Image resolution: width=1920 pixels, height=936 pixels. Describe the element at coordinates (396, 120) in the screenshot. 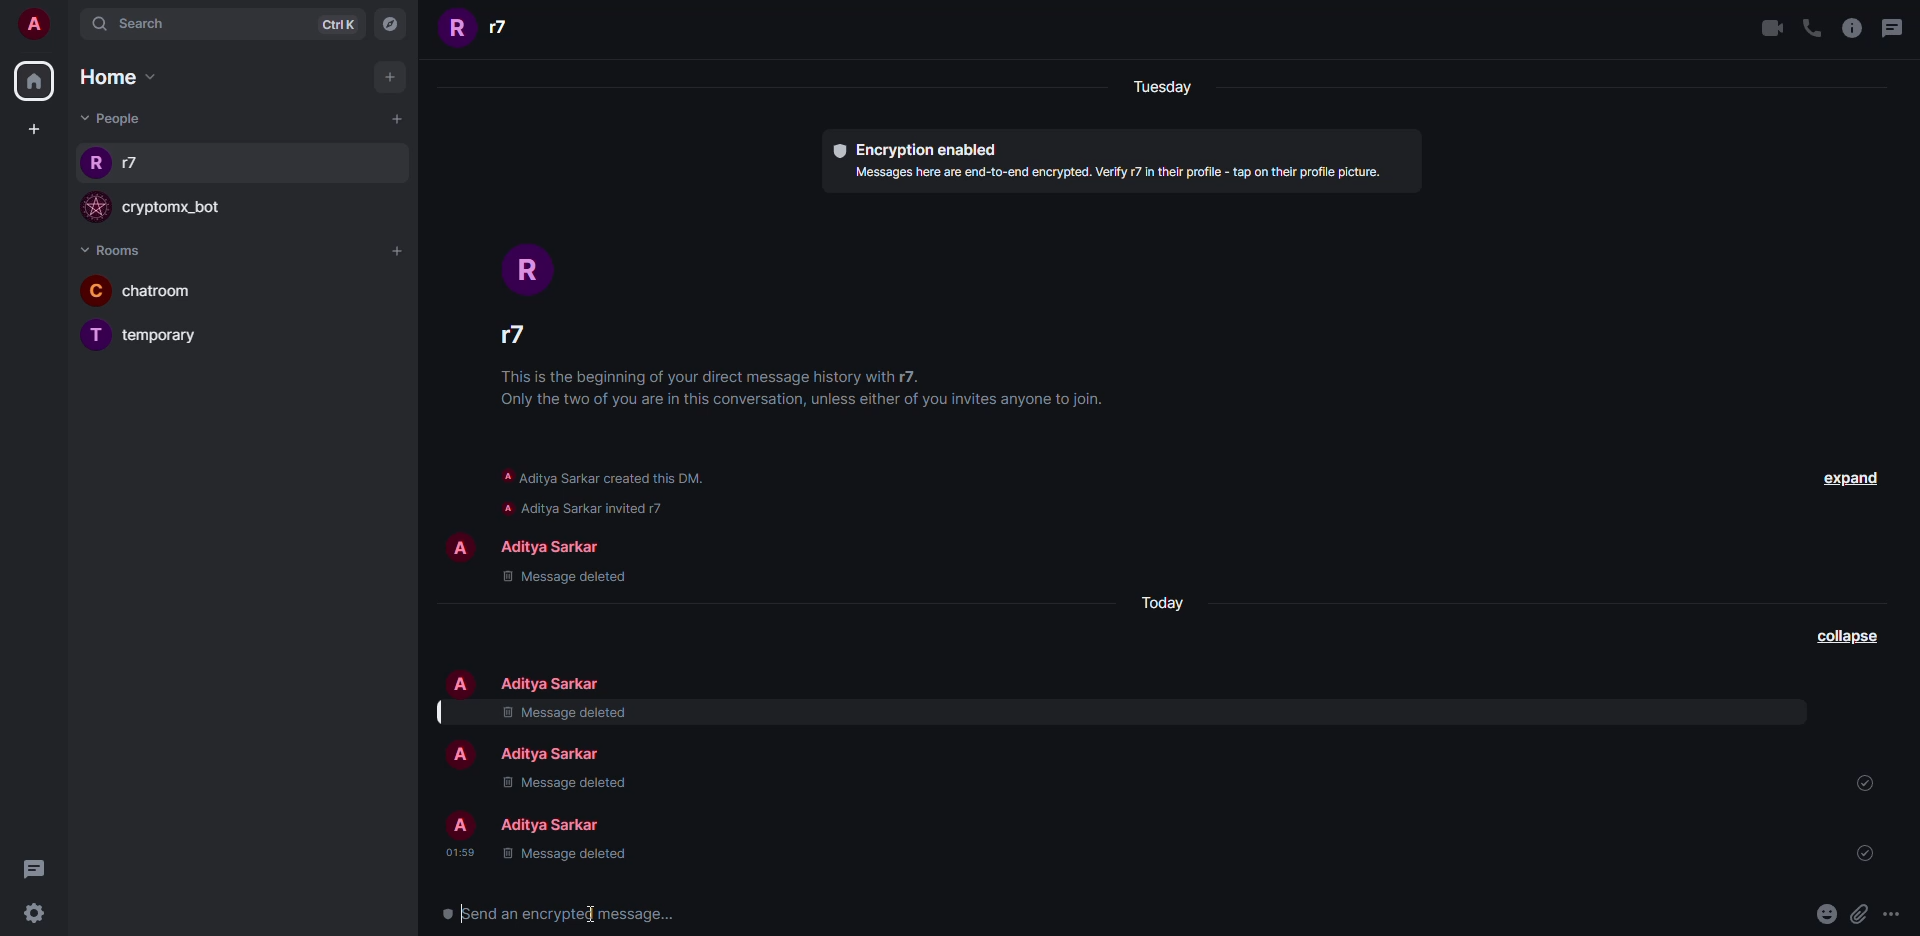

I see `add` at that location.